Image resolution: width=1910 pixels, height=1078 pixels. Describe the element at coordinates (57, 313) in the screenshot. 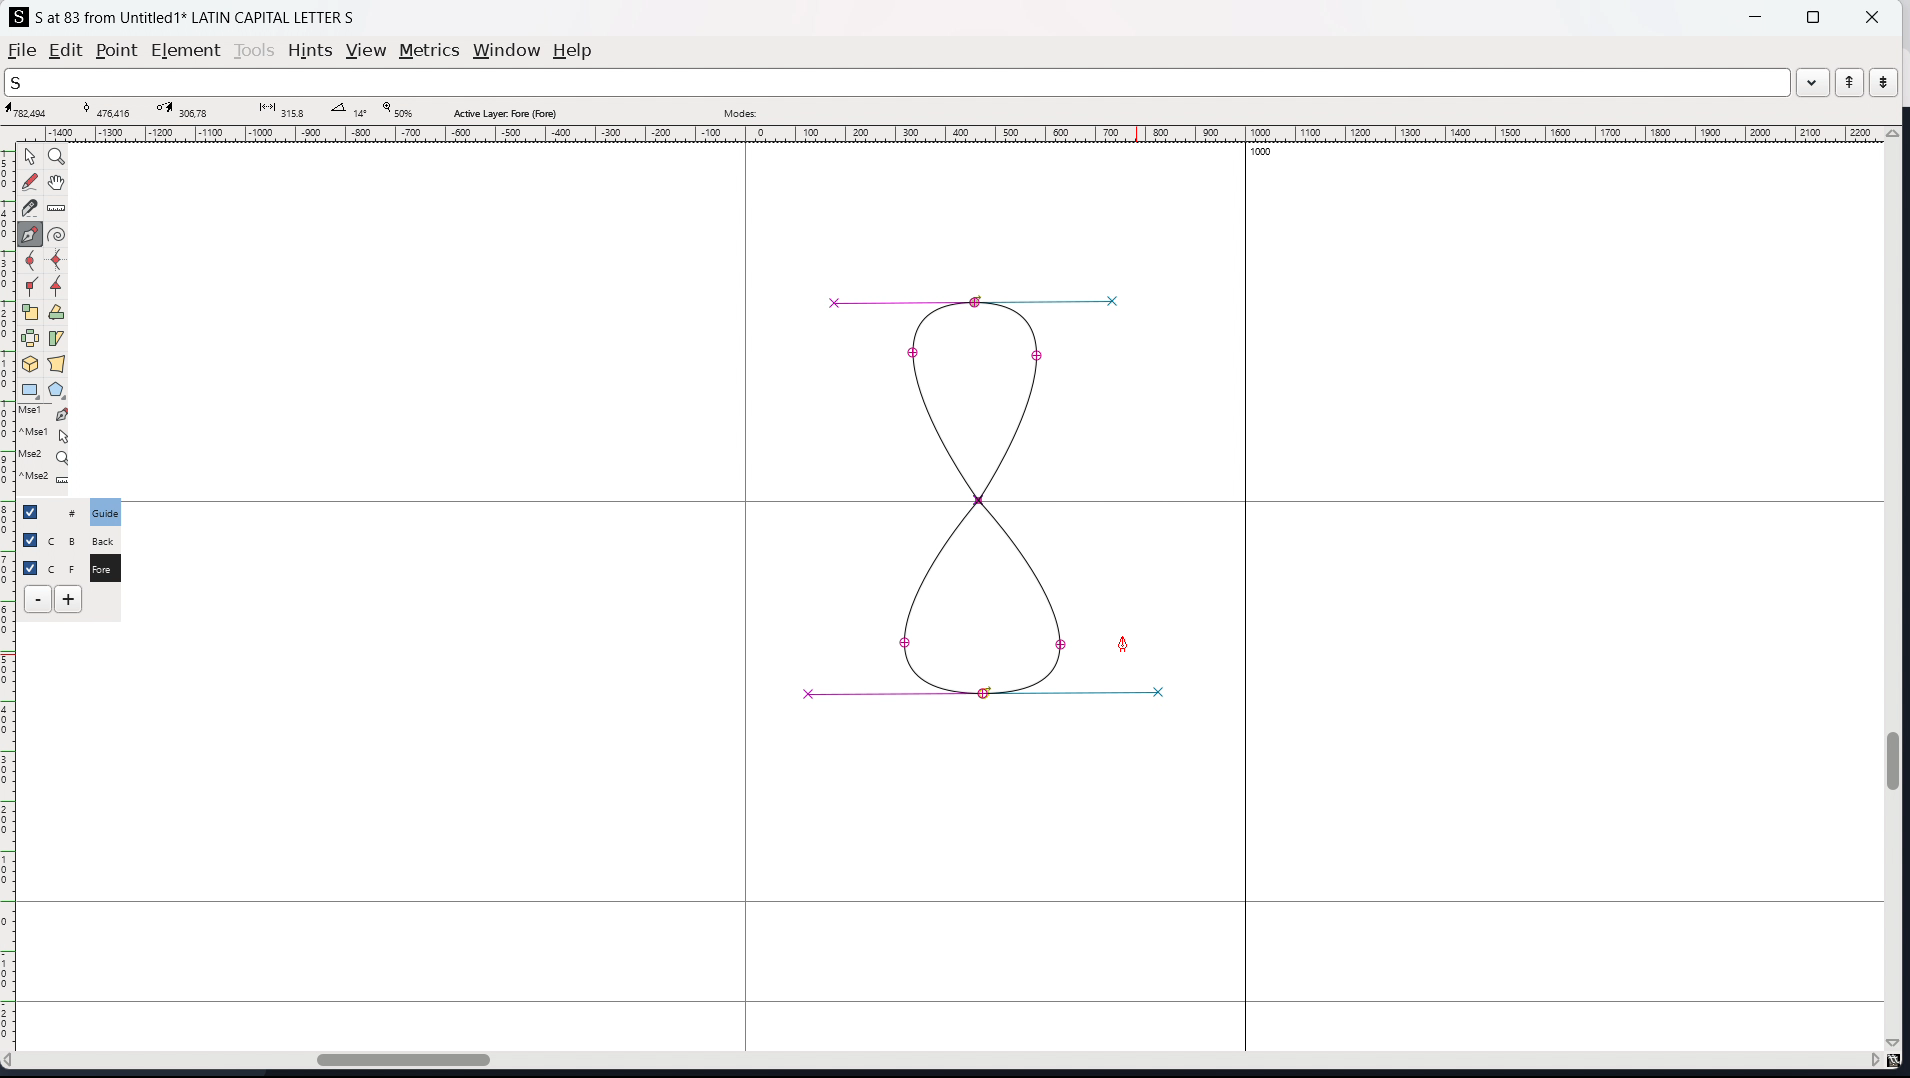

I see `rotate selection` at that location.